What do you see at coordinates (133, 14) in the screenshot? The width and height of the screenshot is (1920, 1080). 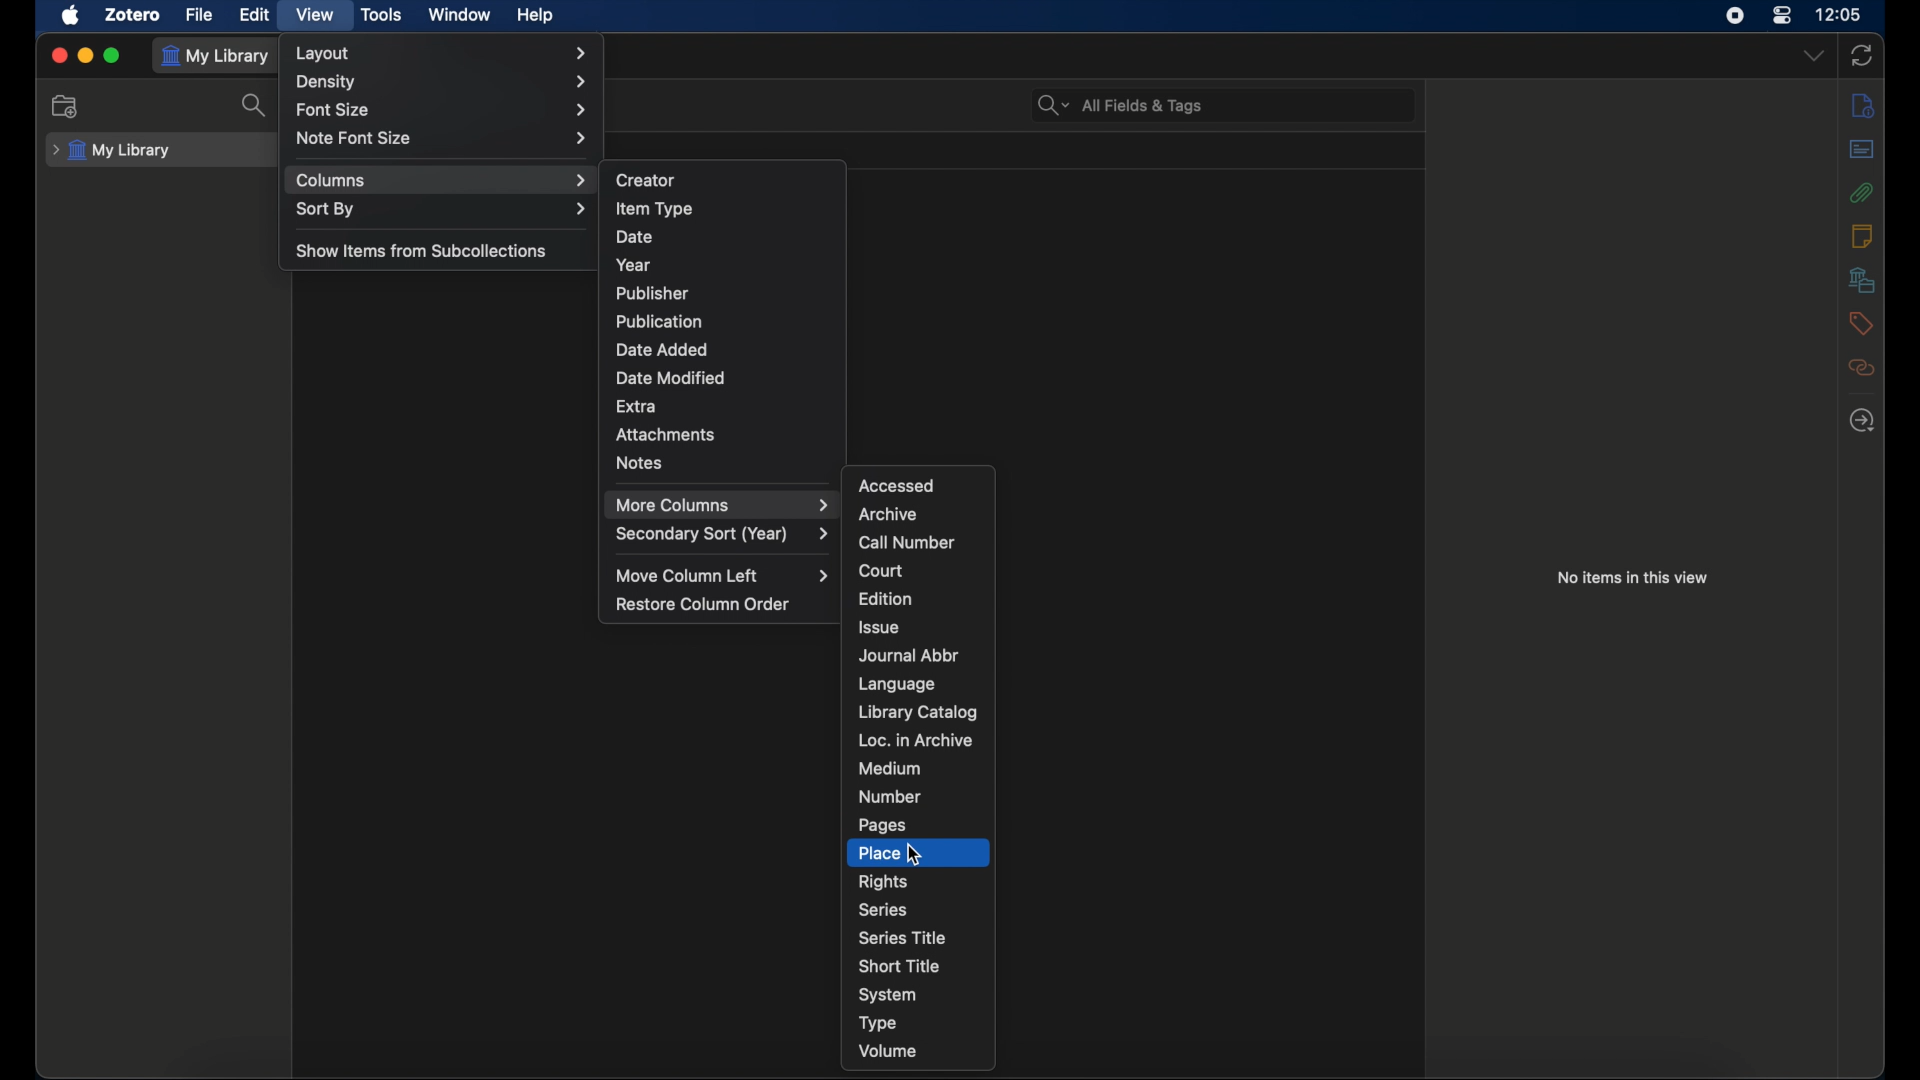 I see `zotero` at bounding box center [133, 14].